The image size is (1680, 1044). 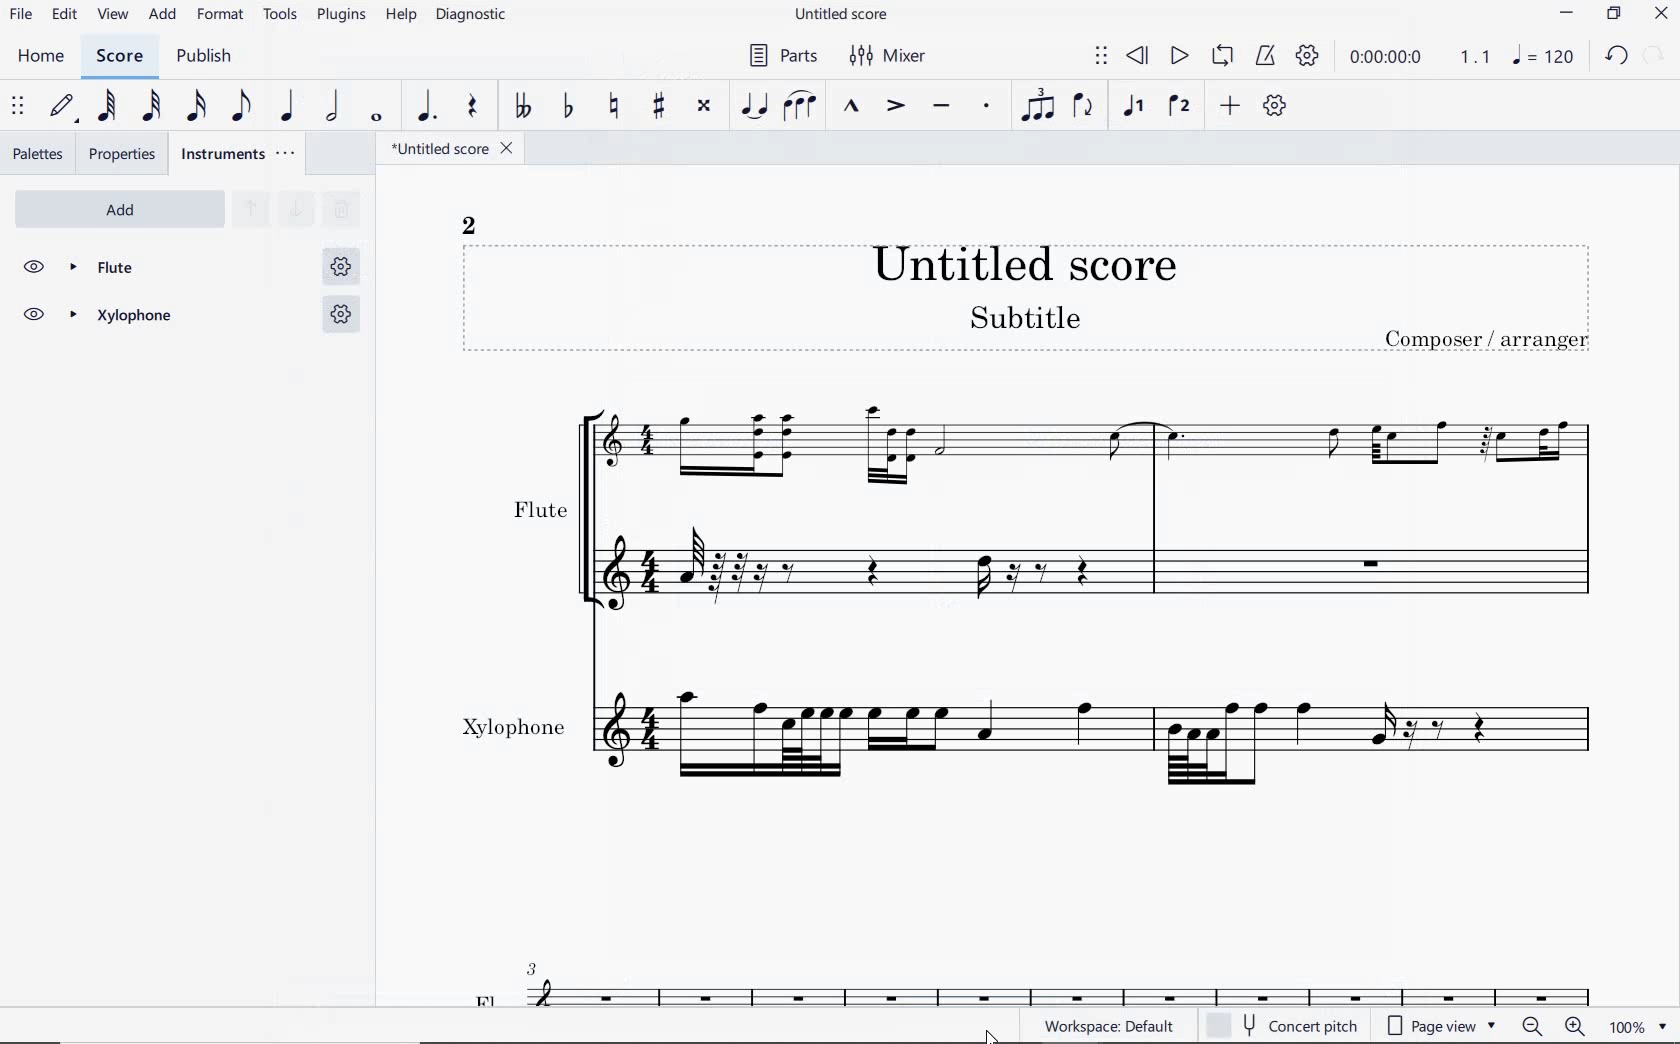 I want to click on ADD, so click(x=1227, y=107).